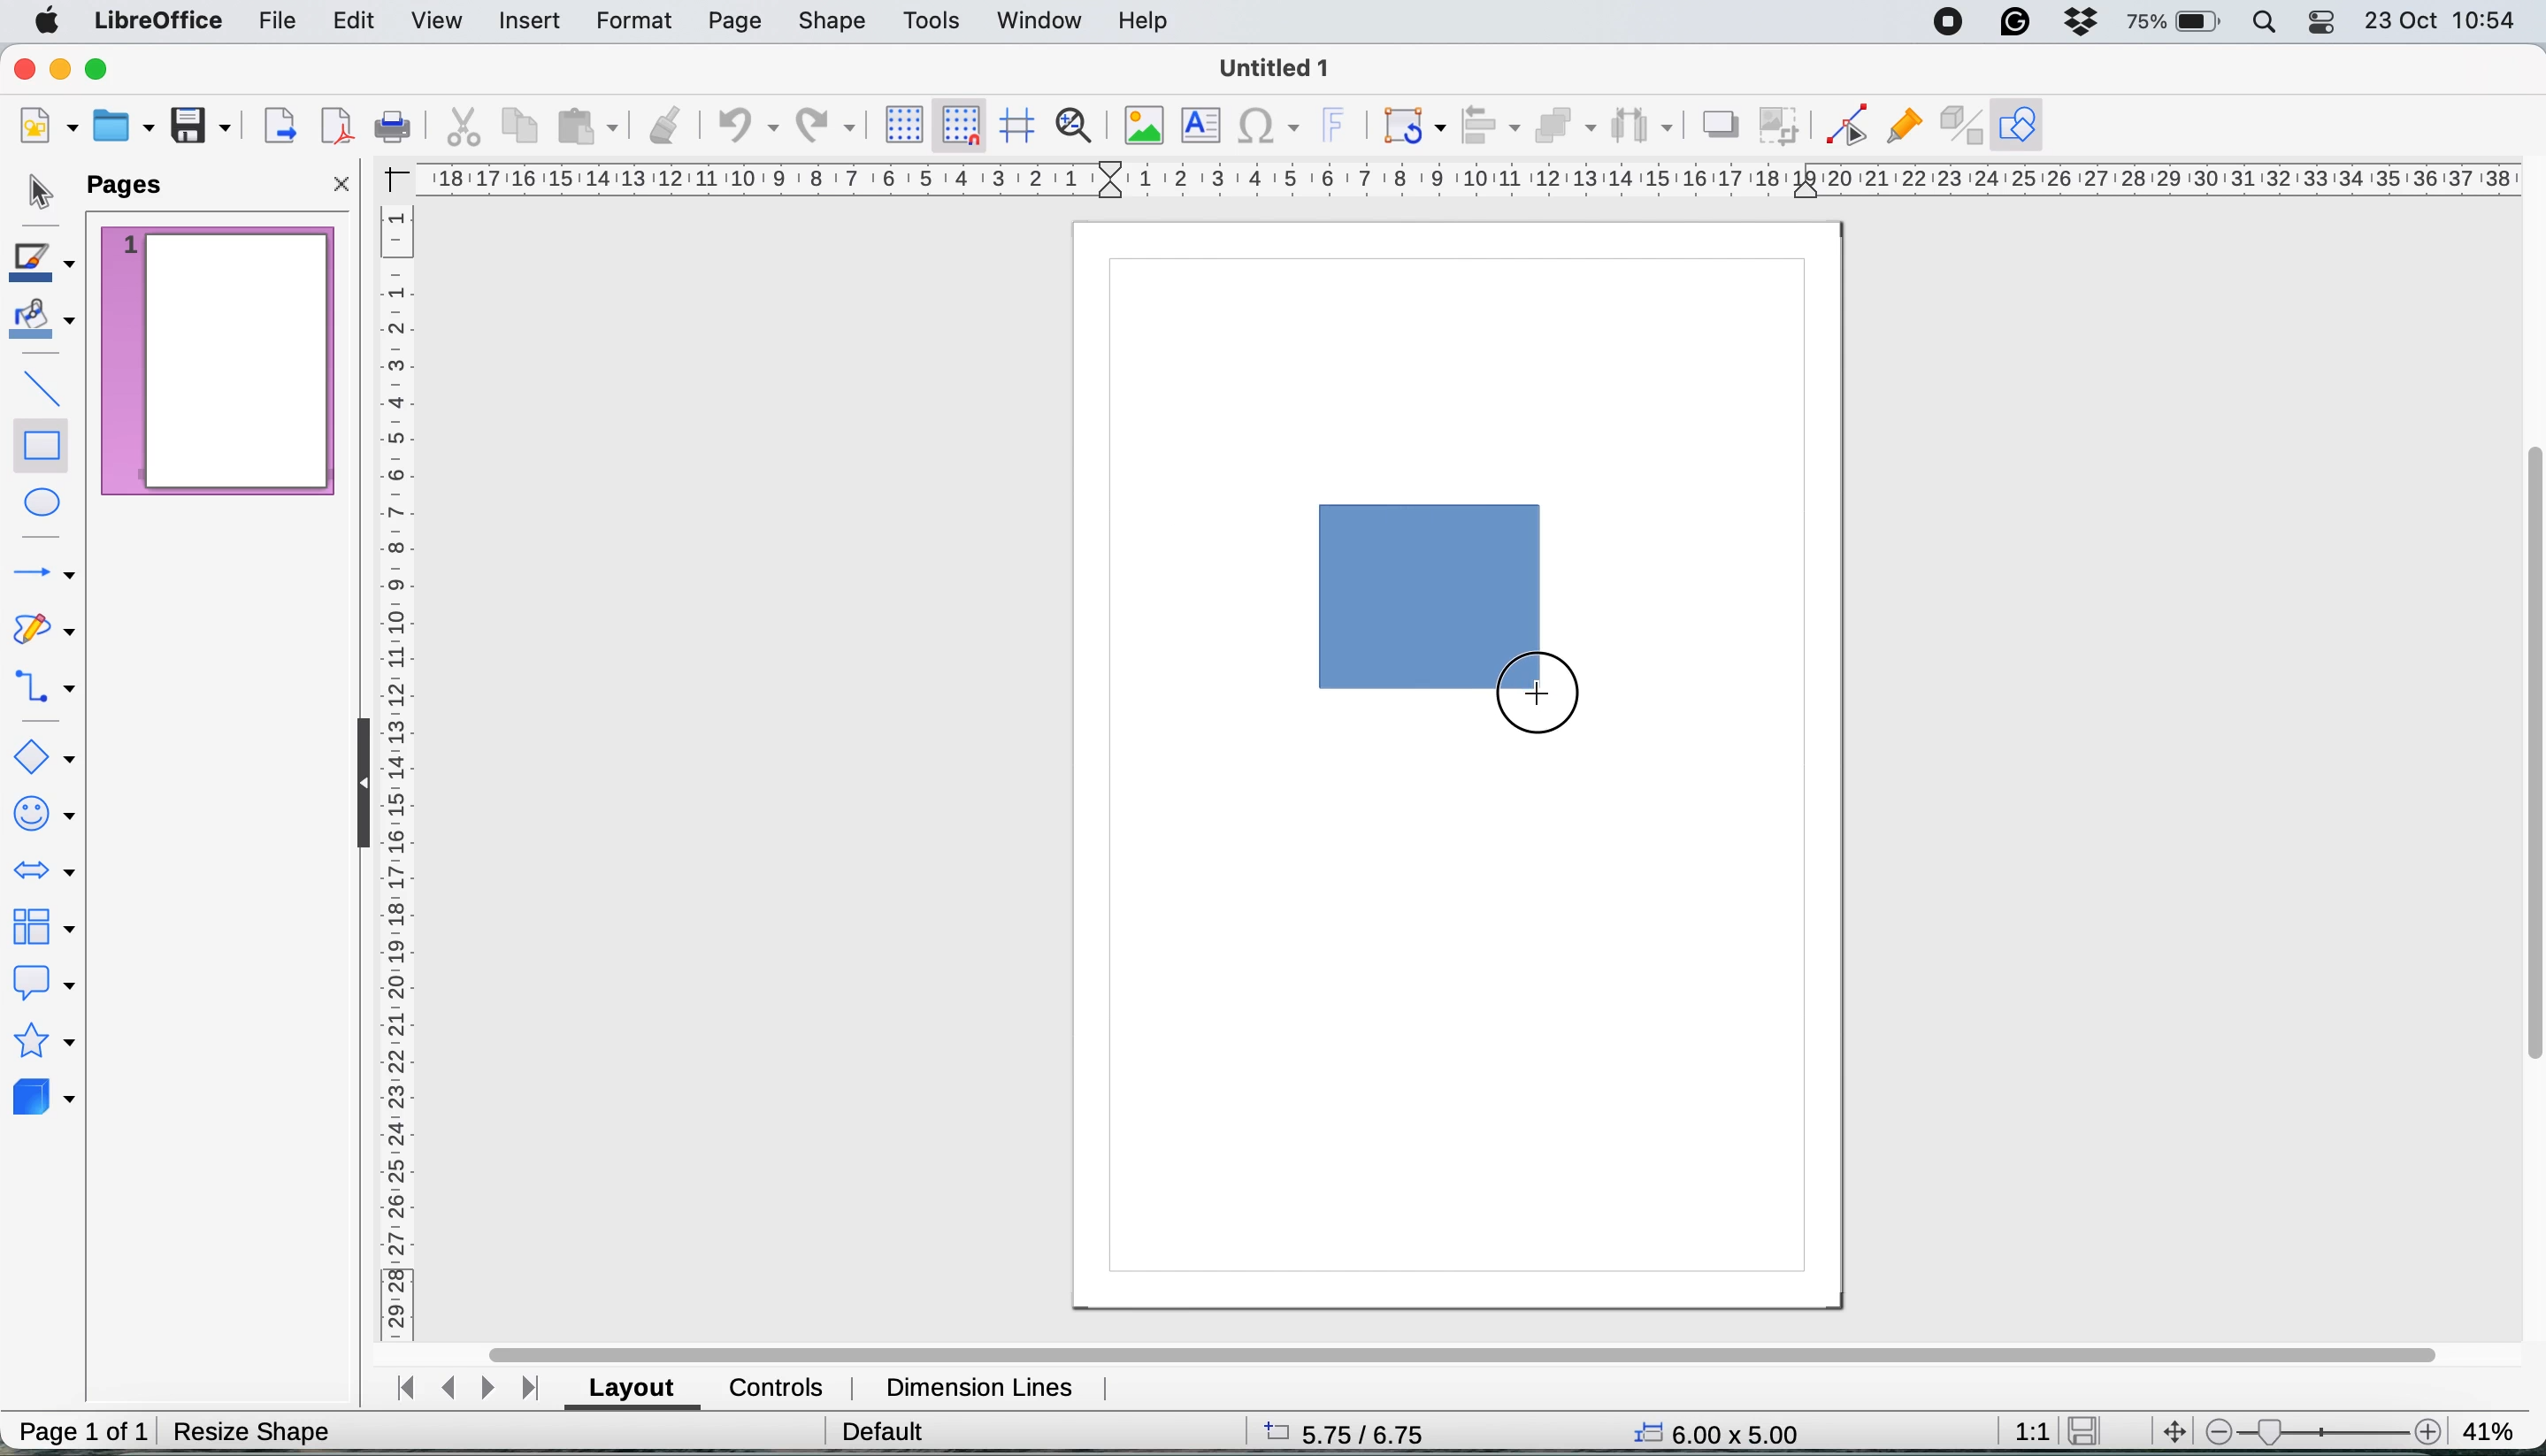 The width and height of the screenshot is (2546, 1456). What do you see at coordinates (2489, 1426) in the screenshot?
I see `41%` at bounding box center [2489, 1426].